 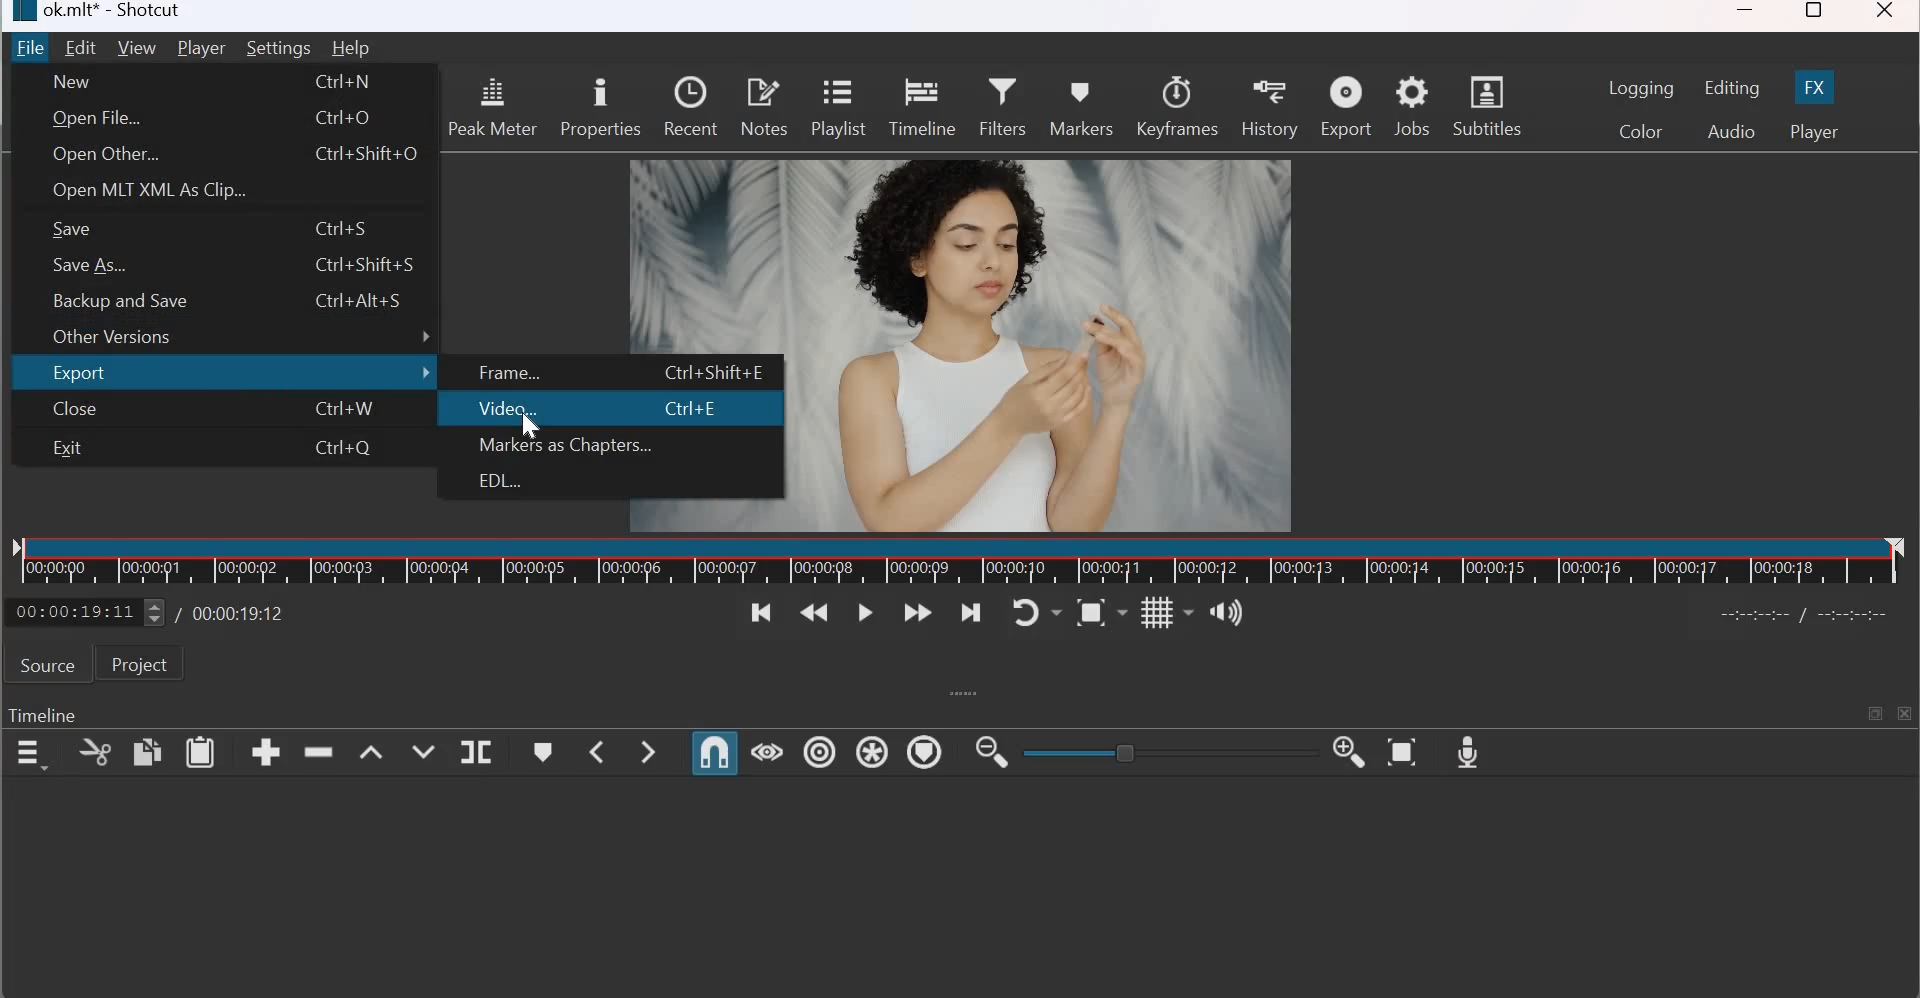 What do you see at coordinates (598, 752) in the screenshot?
I see `Previous Marker` at bounding box center [598, 752].